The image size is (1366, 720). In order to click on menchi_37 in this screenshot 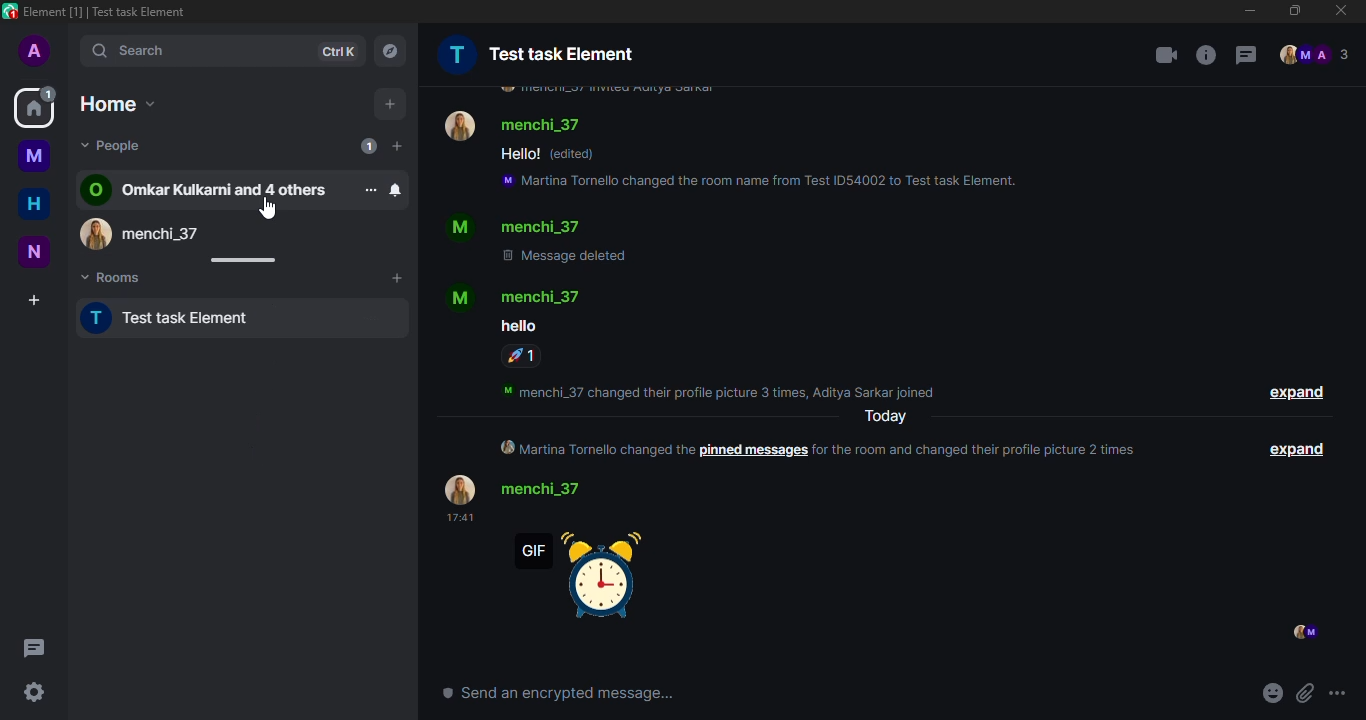, I will do `click(519, 225)`.